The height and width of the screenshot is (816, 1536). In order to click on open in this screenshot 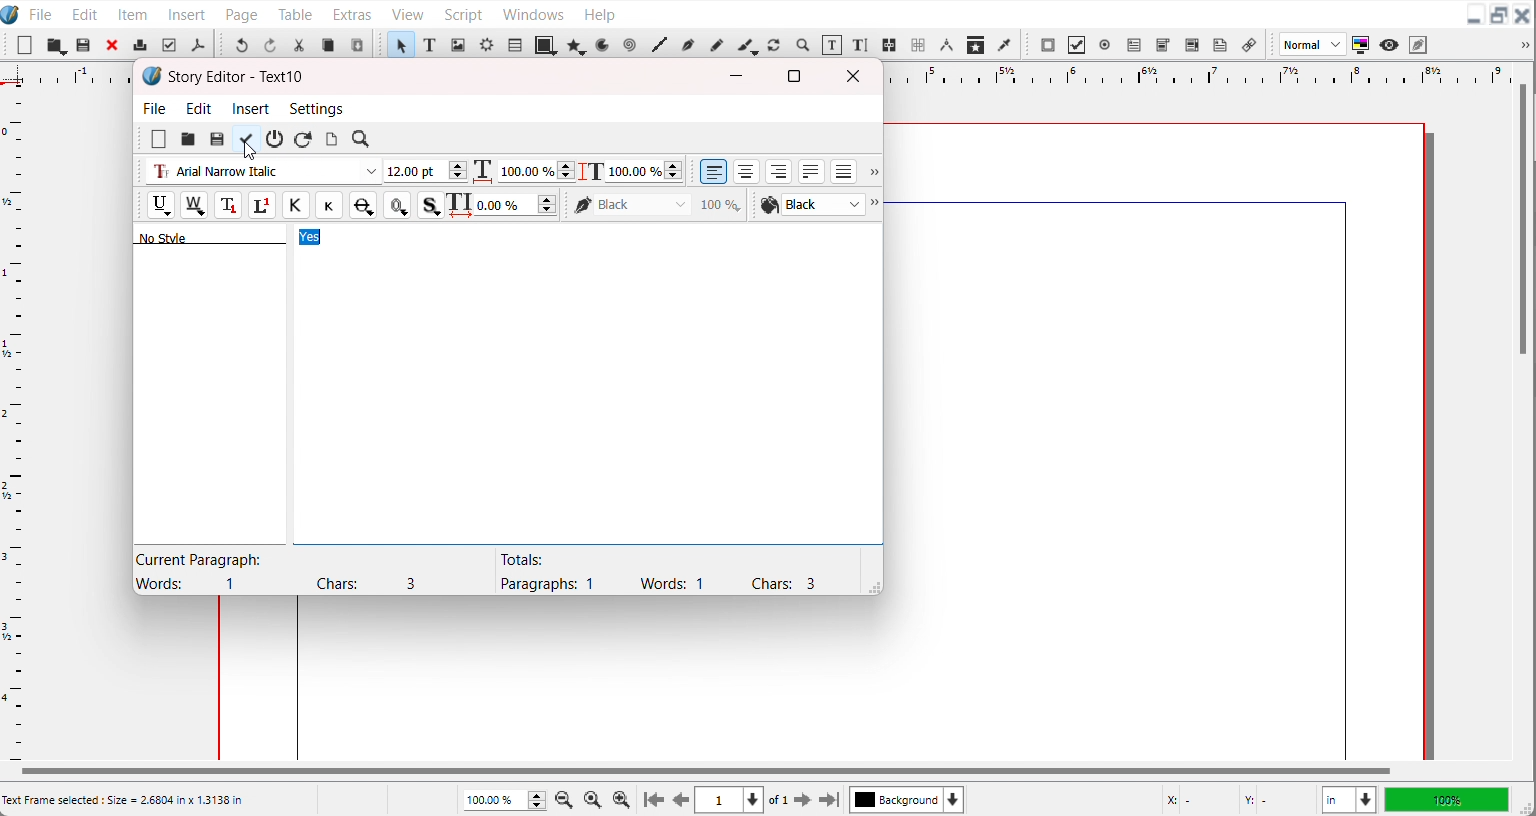, I will do `click(187, 140)`.